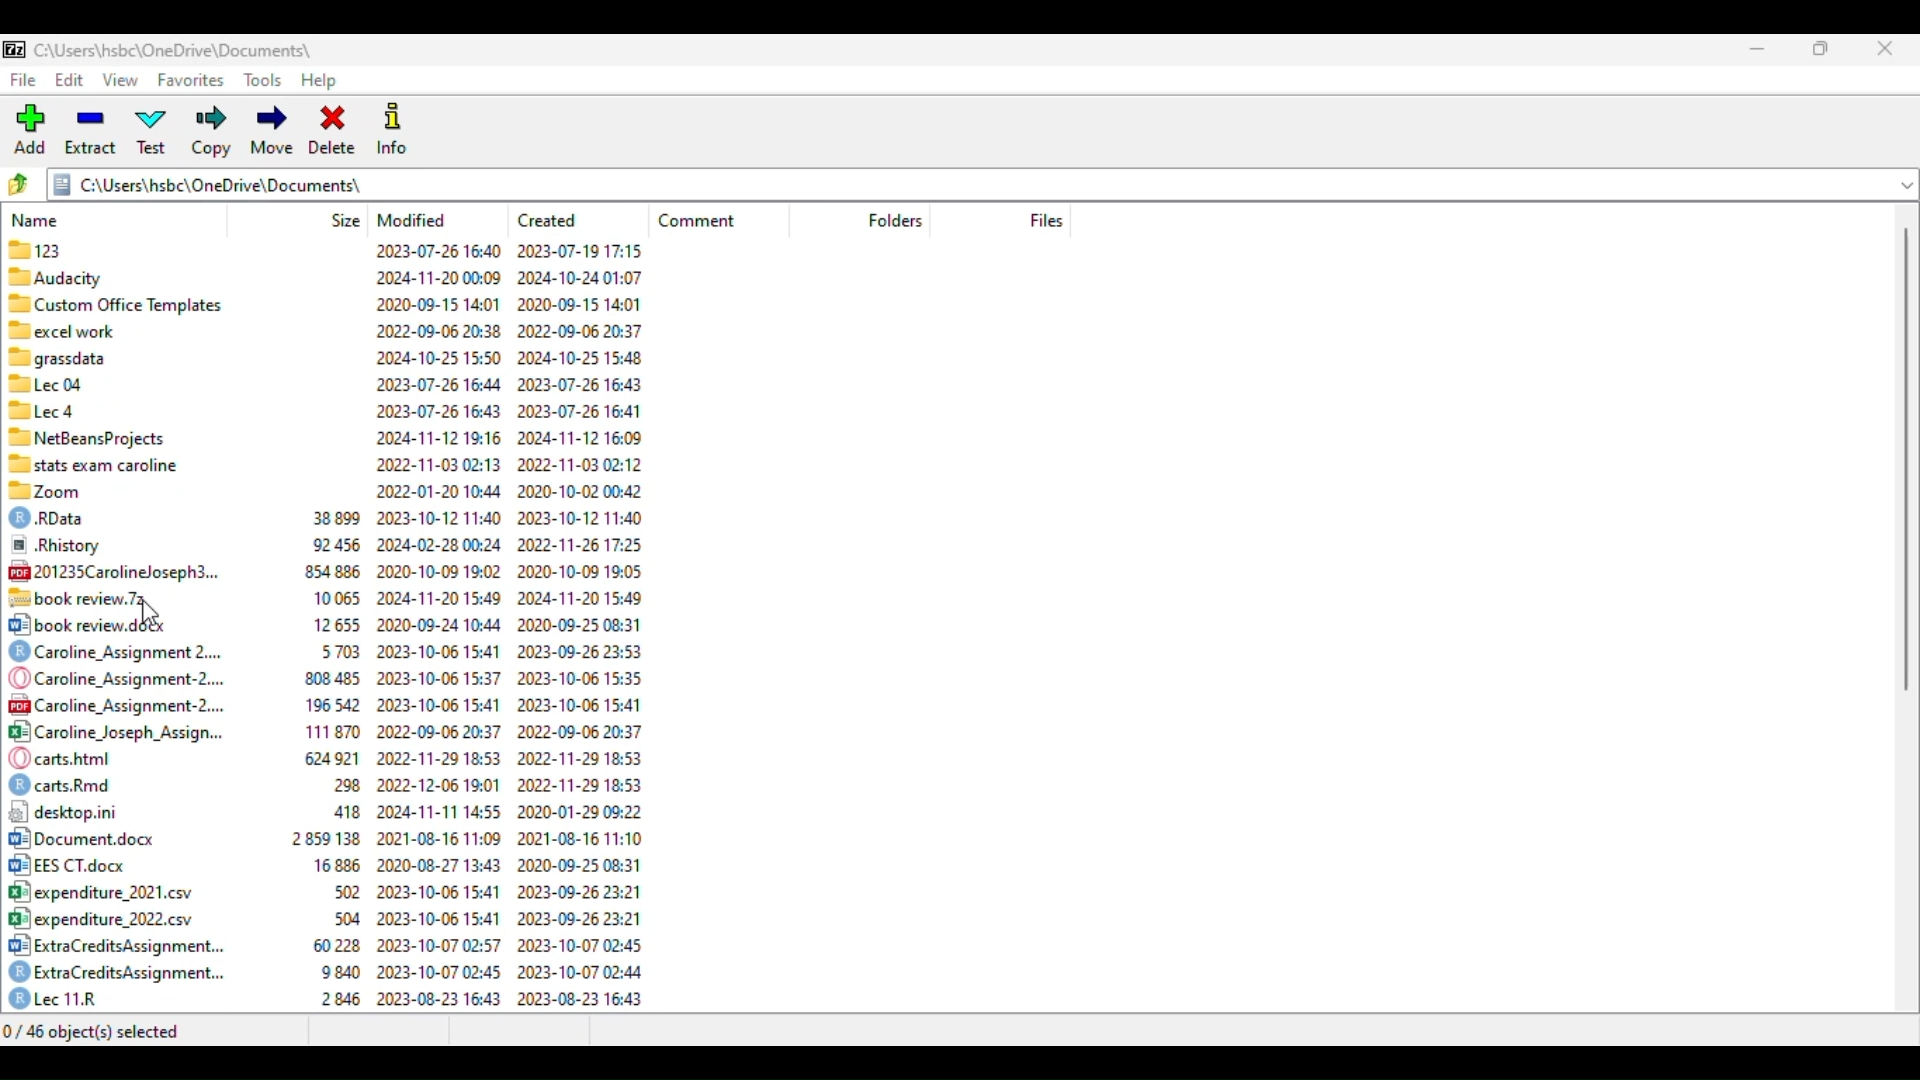  I want to click on folder name, so click(176, 49).